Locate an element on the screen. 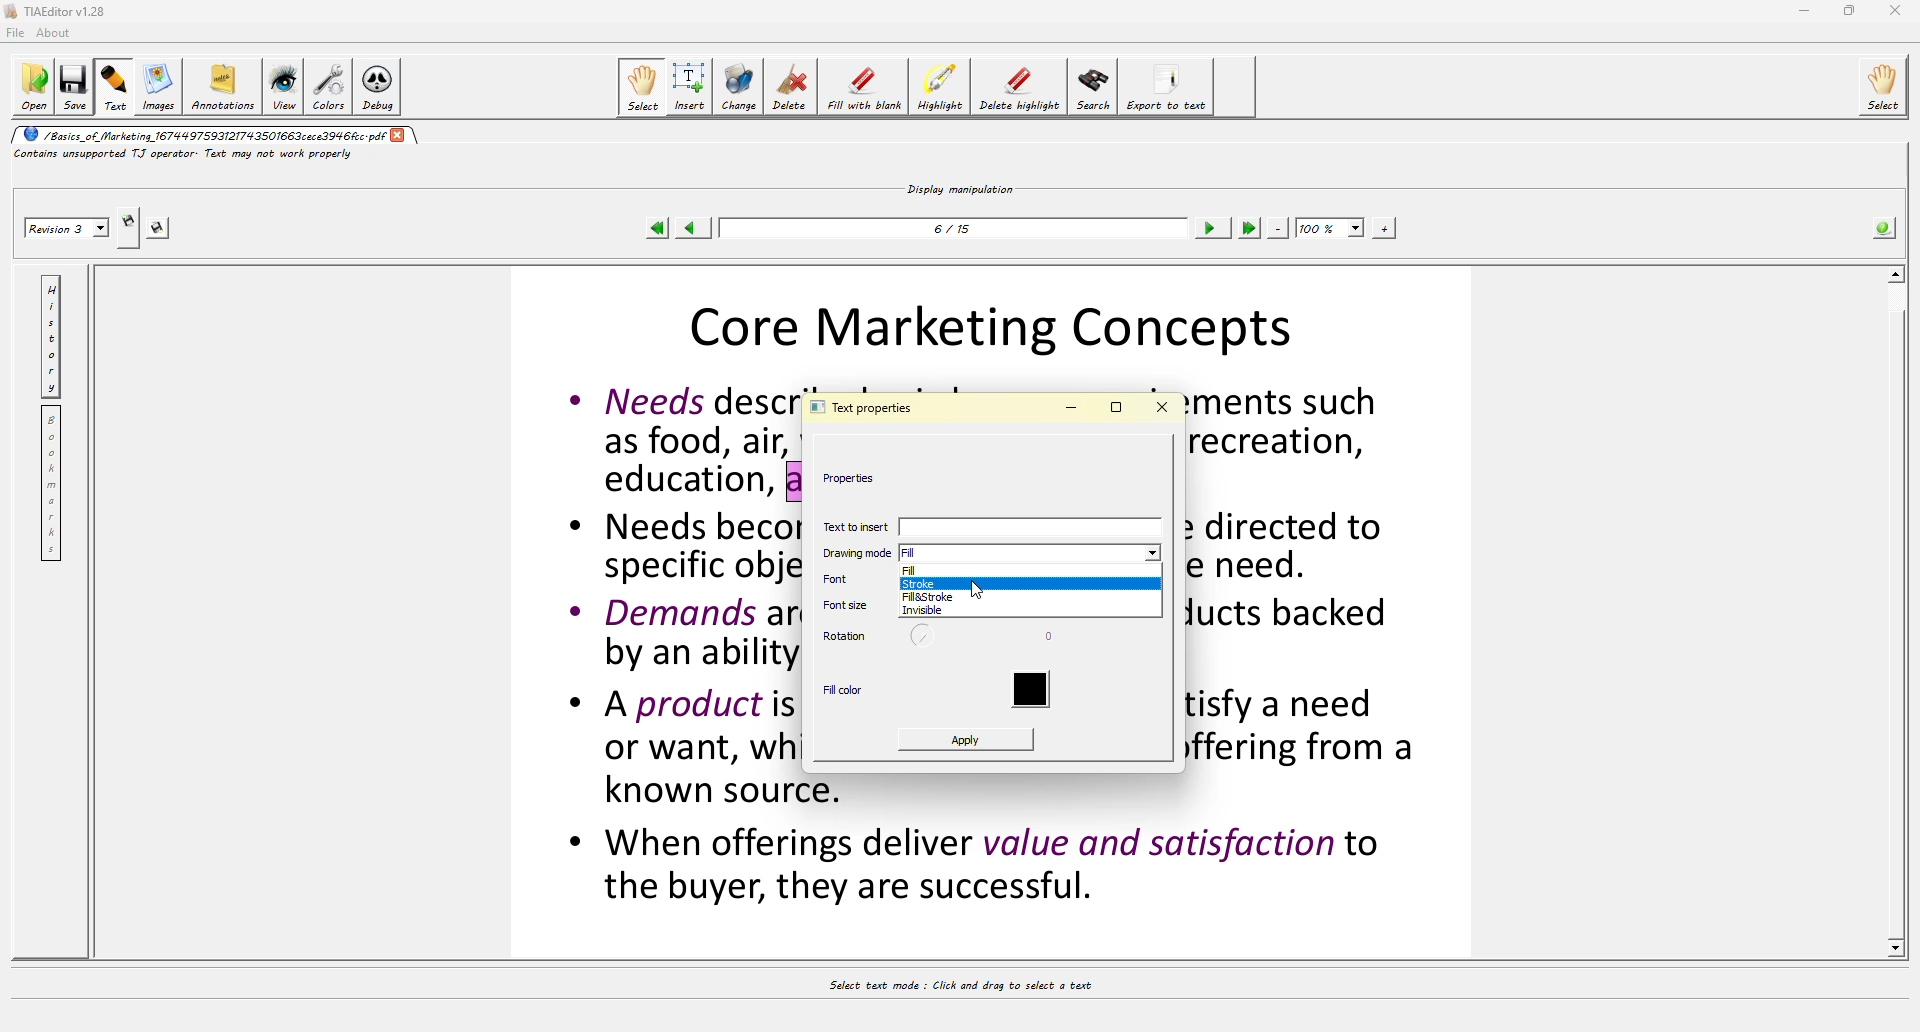  maximize is located at coordinates (1850, 10).